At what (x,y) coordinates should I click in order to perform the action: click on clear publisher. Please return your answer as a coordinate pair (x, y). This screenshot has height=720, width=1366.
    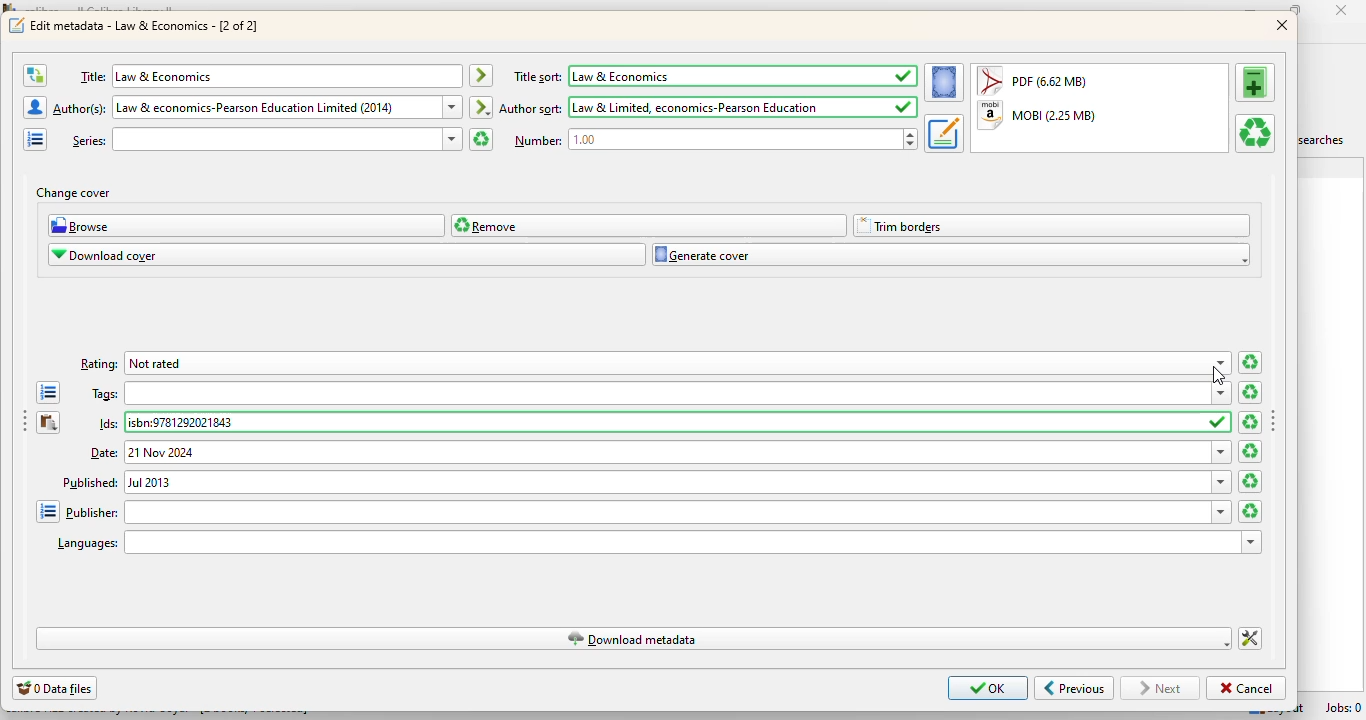
    Looking at the image, I should click on (1250, 511).